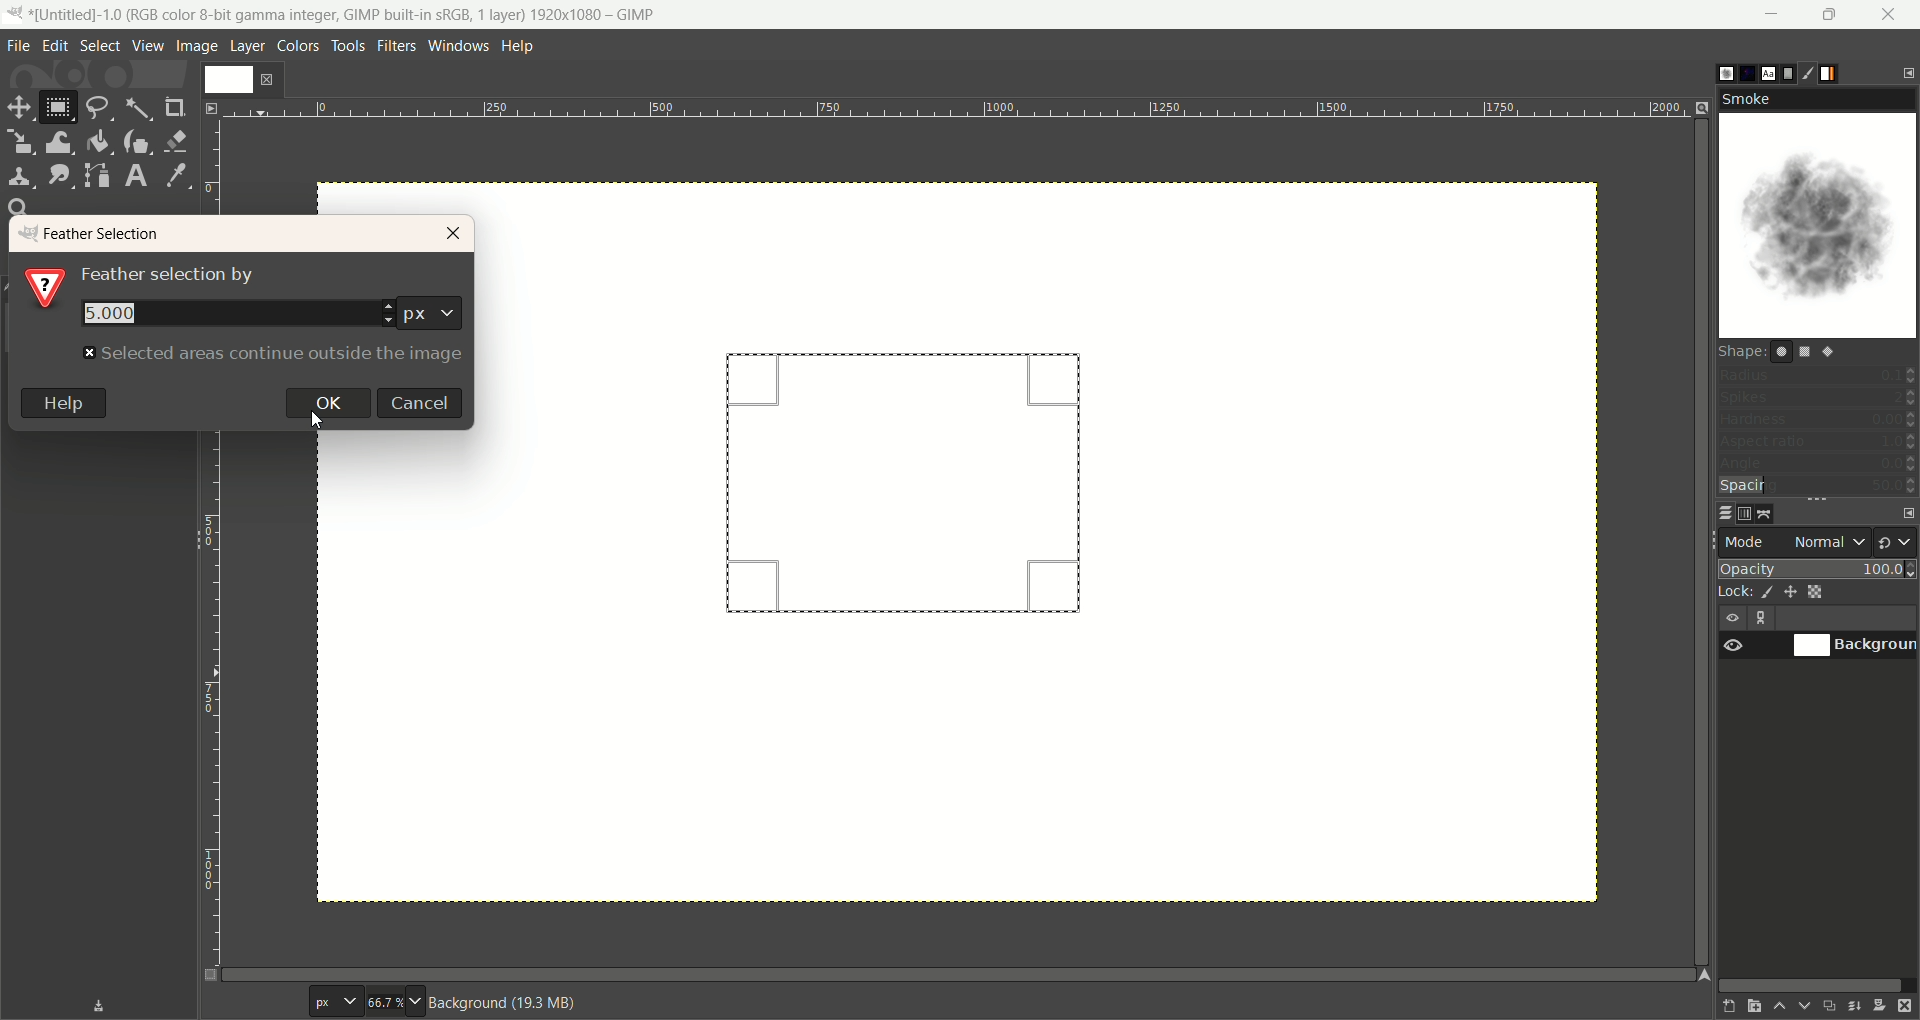 This screenshot has width=1920, height=1020. What do you see at coordinates (62, 402) in the screenshot?
I see `help` at bounding box center [62, 402].